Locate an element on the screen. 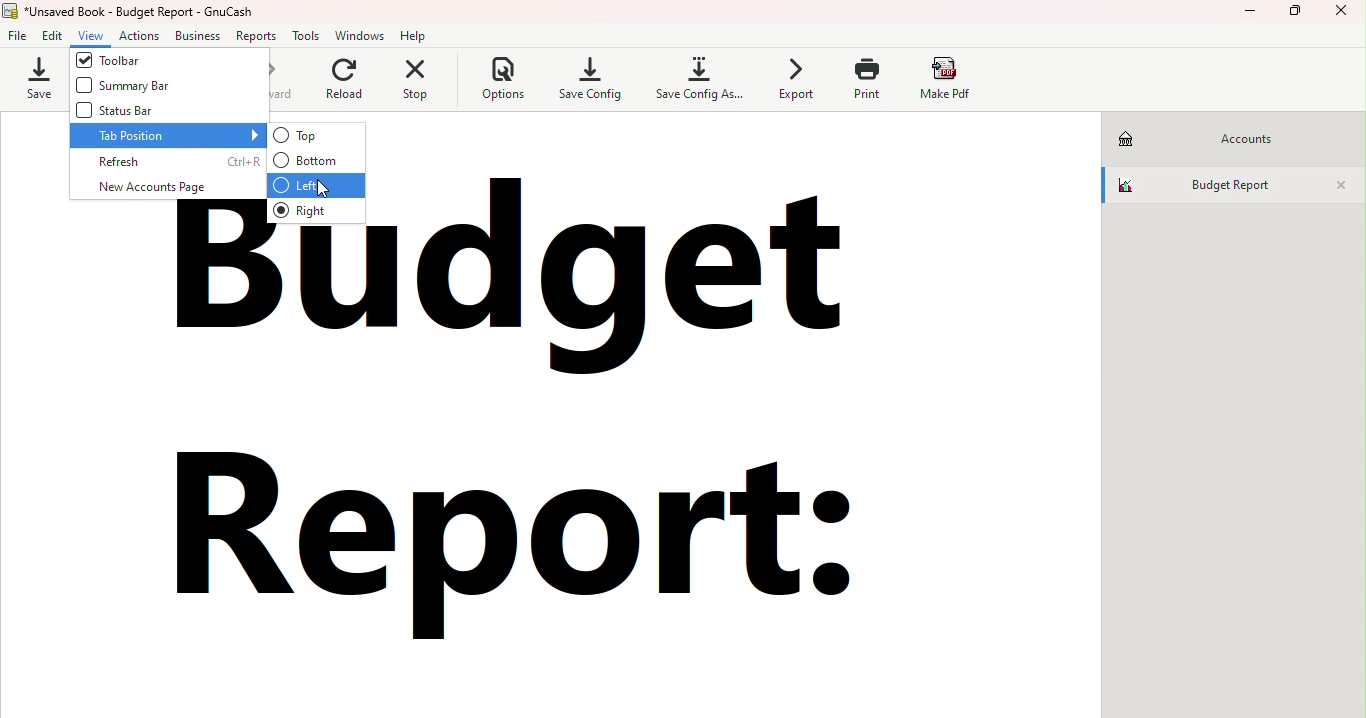 The width and height of the screenshot is (1366, 718). Windows is located at coordinates (360, 36).